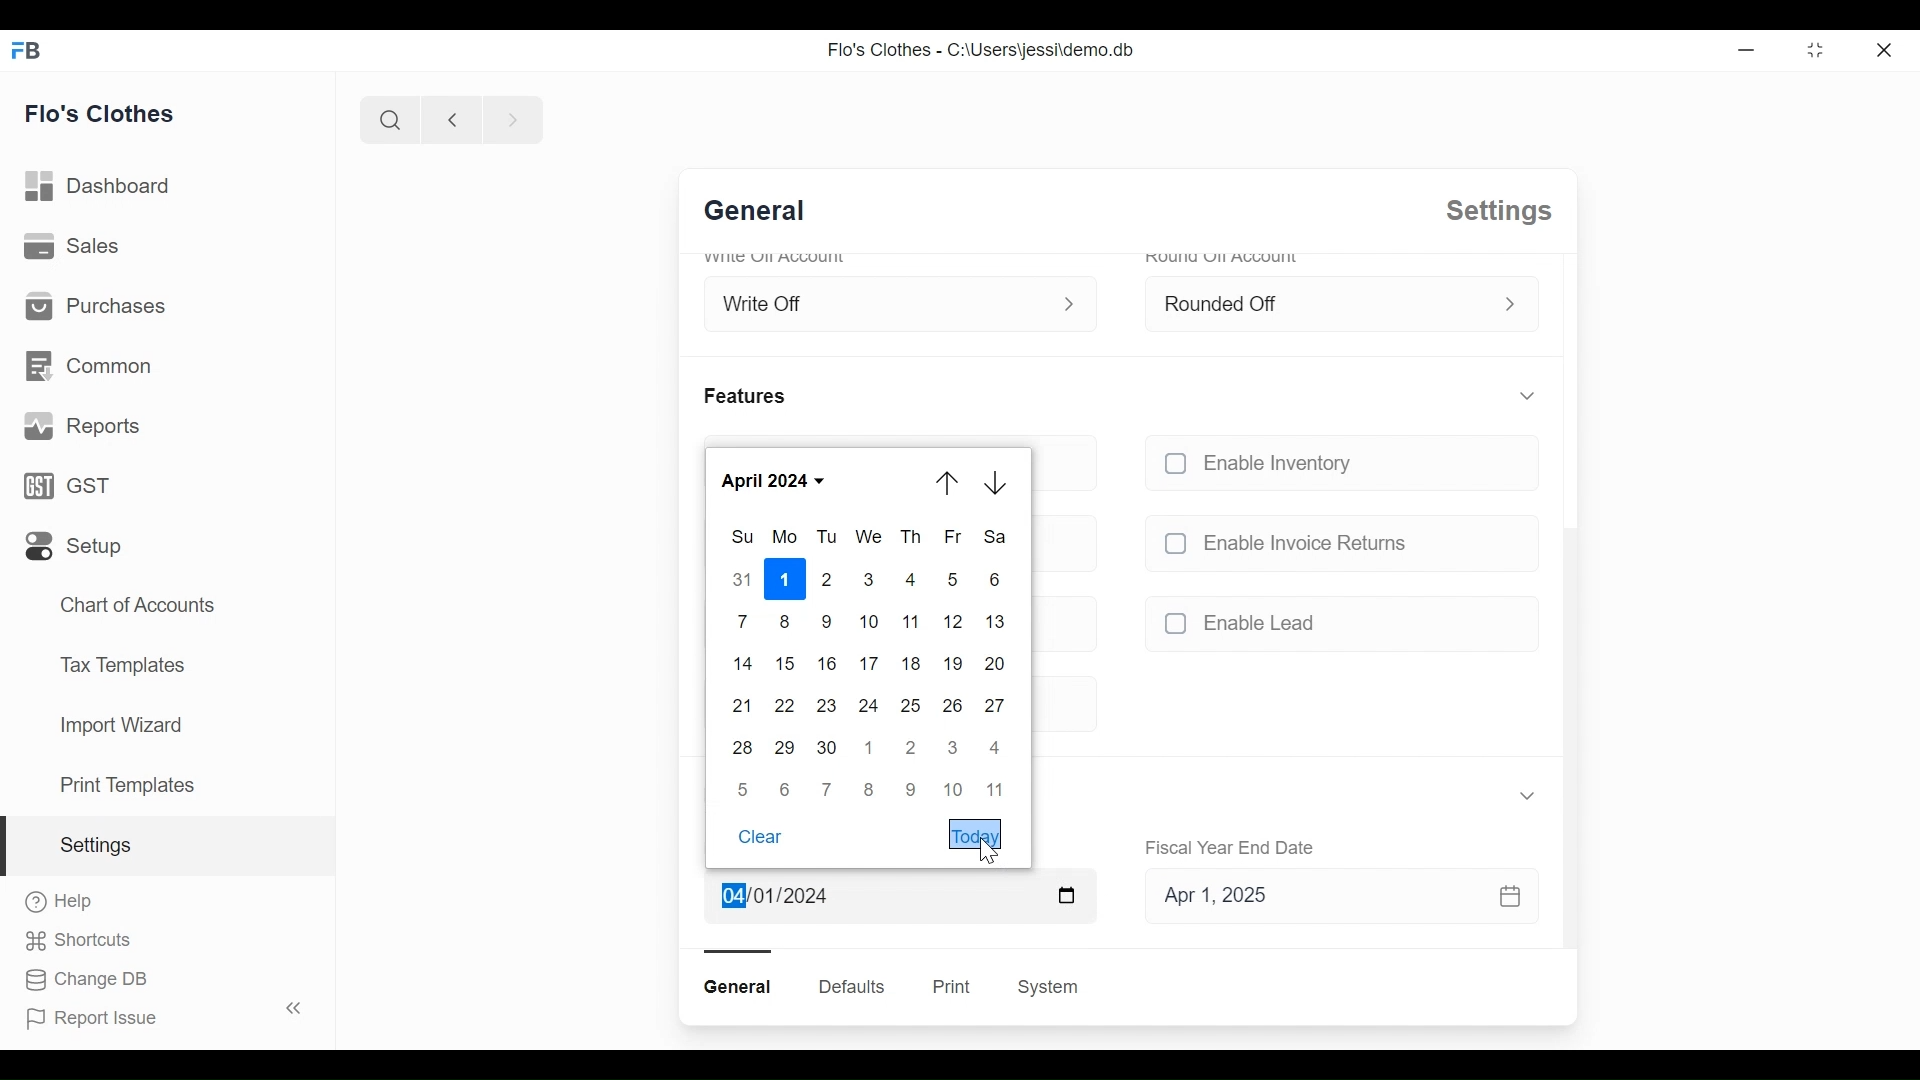 This screenshot has width=1920, height=1080. Describe the element at coordinates (1074, 302) in the screenshot. I see `Expand` at that location.